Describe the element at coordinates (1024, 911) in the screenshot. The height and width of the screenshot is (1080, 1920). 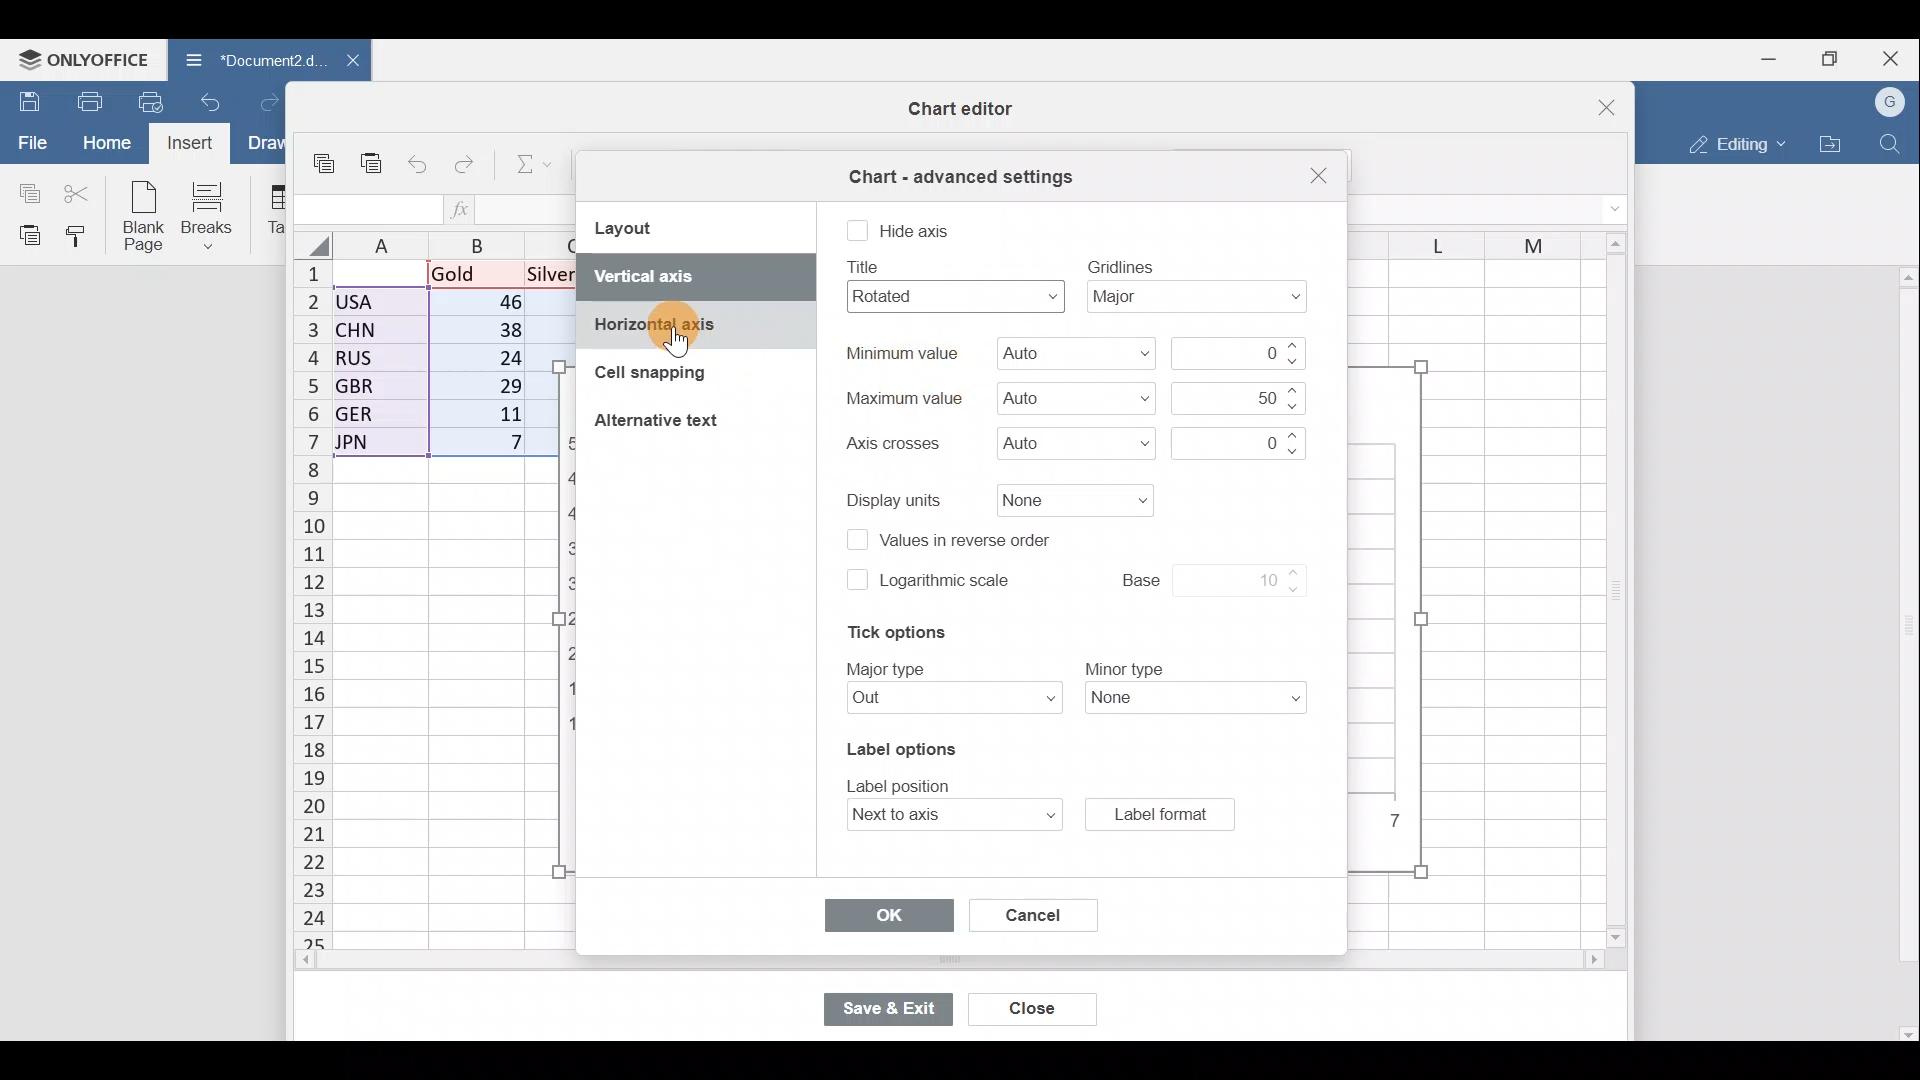
I see `Cancel` at that location.